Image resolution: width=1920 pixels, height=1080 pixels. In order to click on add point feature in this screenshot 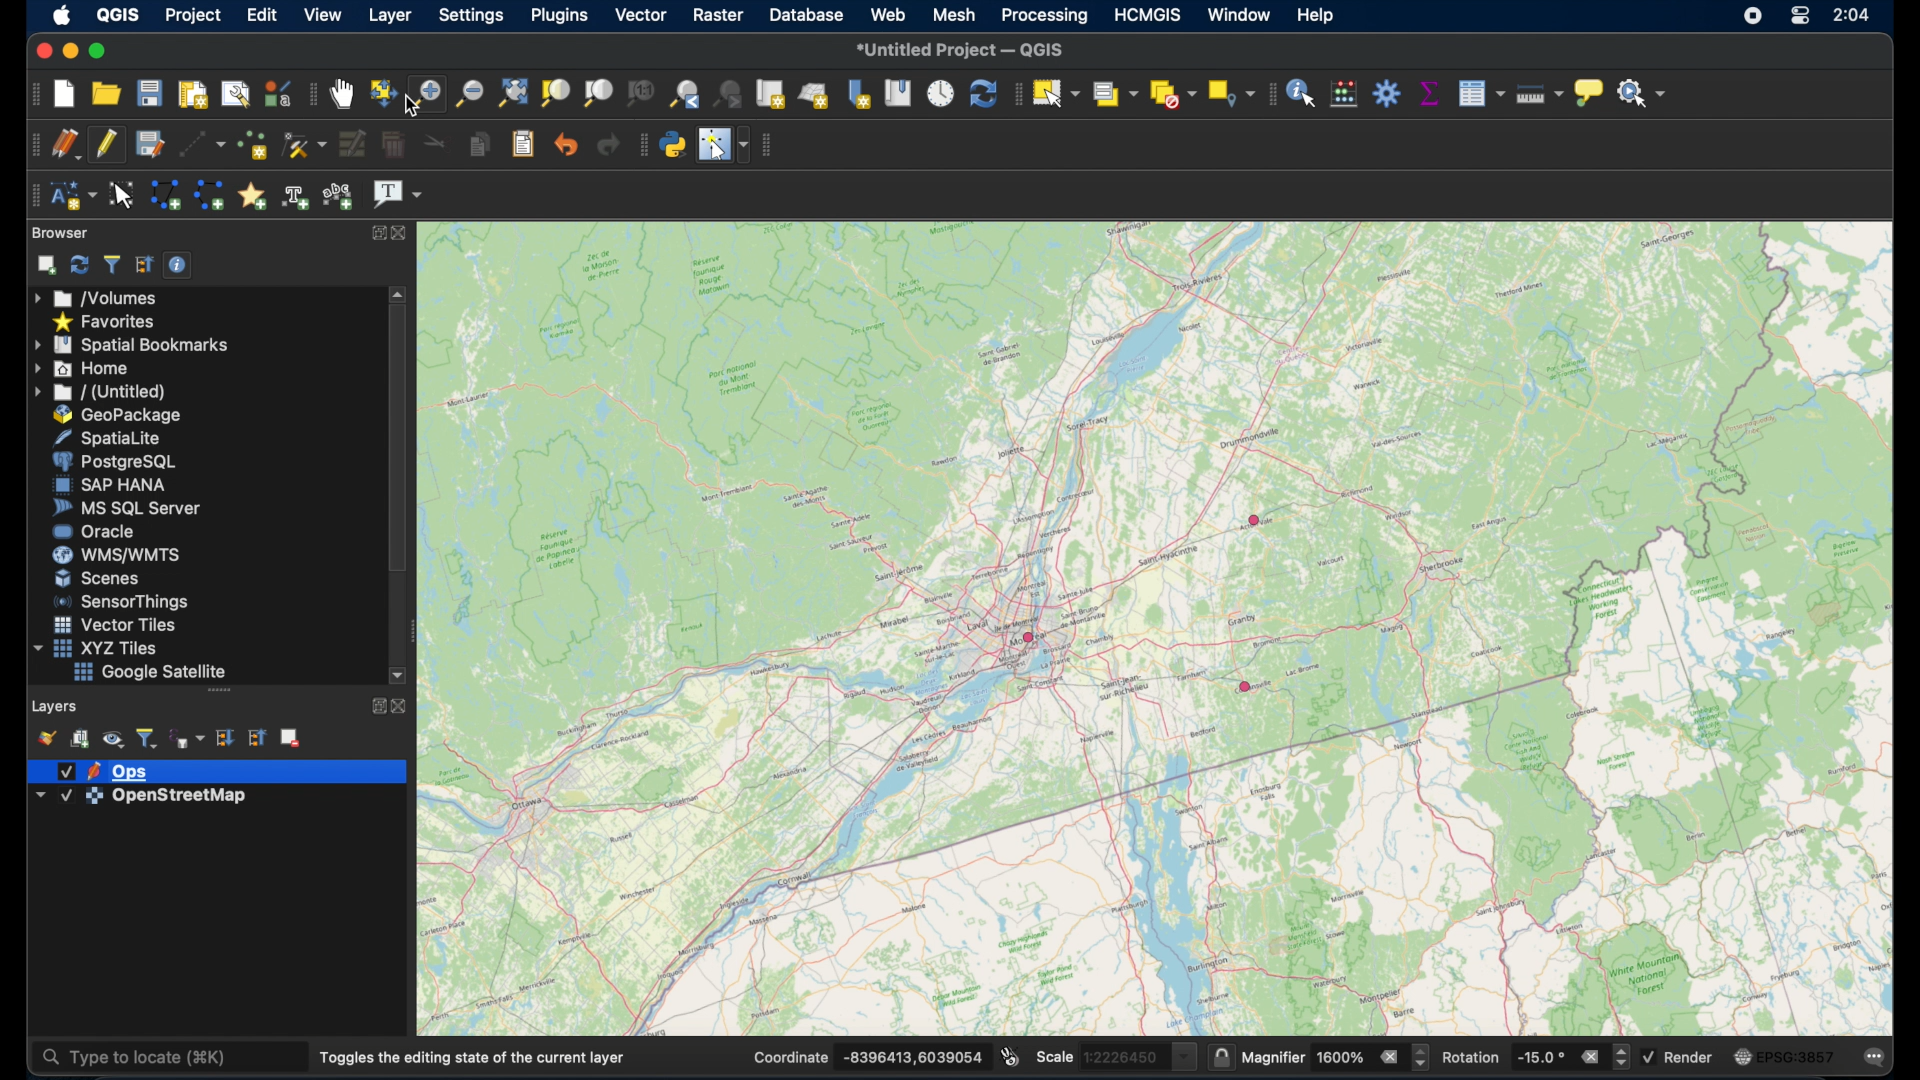, I will do `click(253, 145)`.